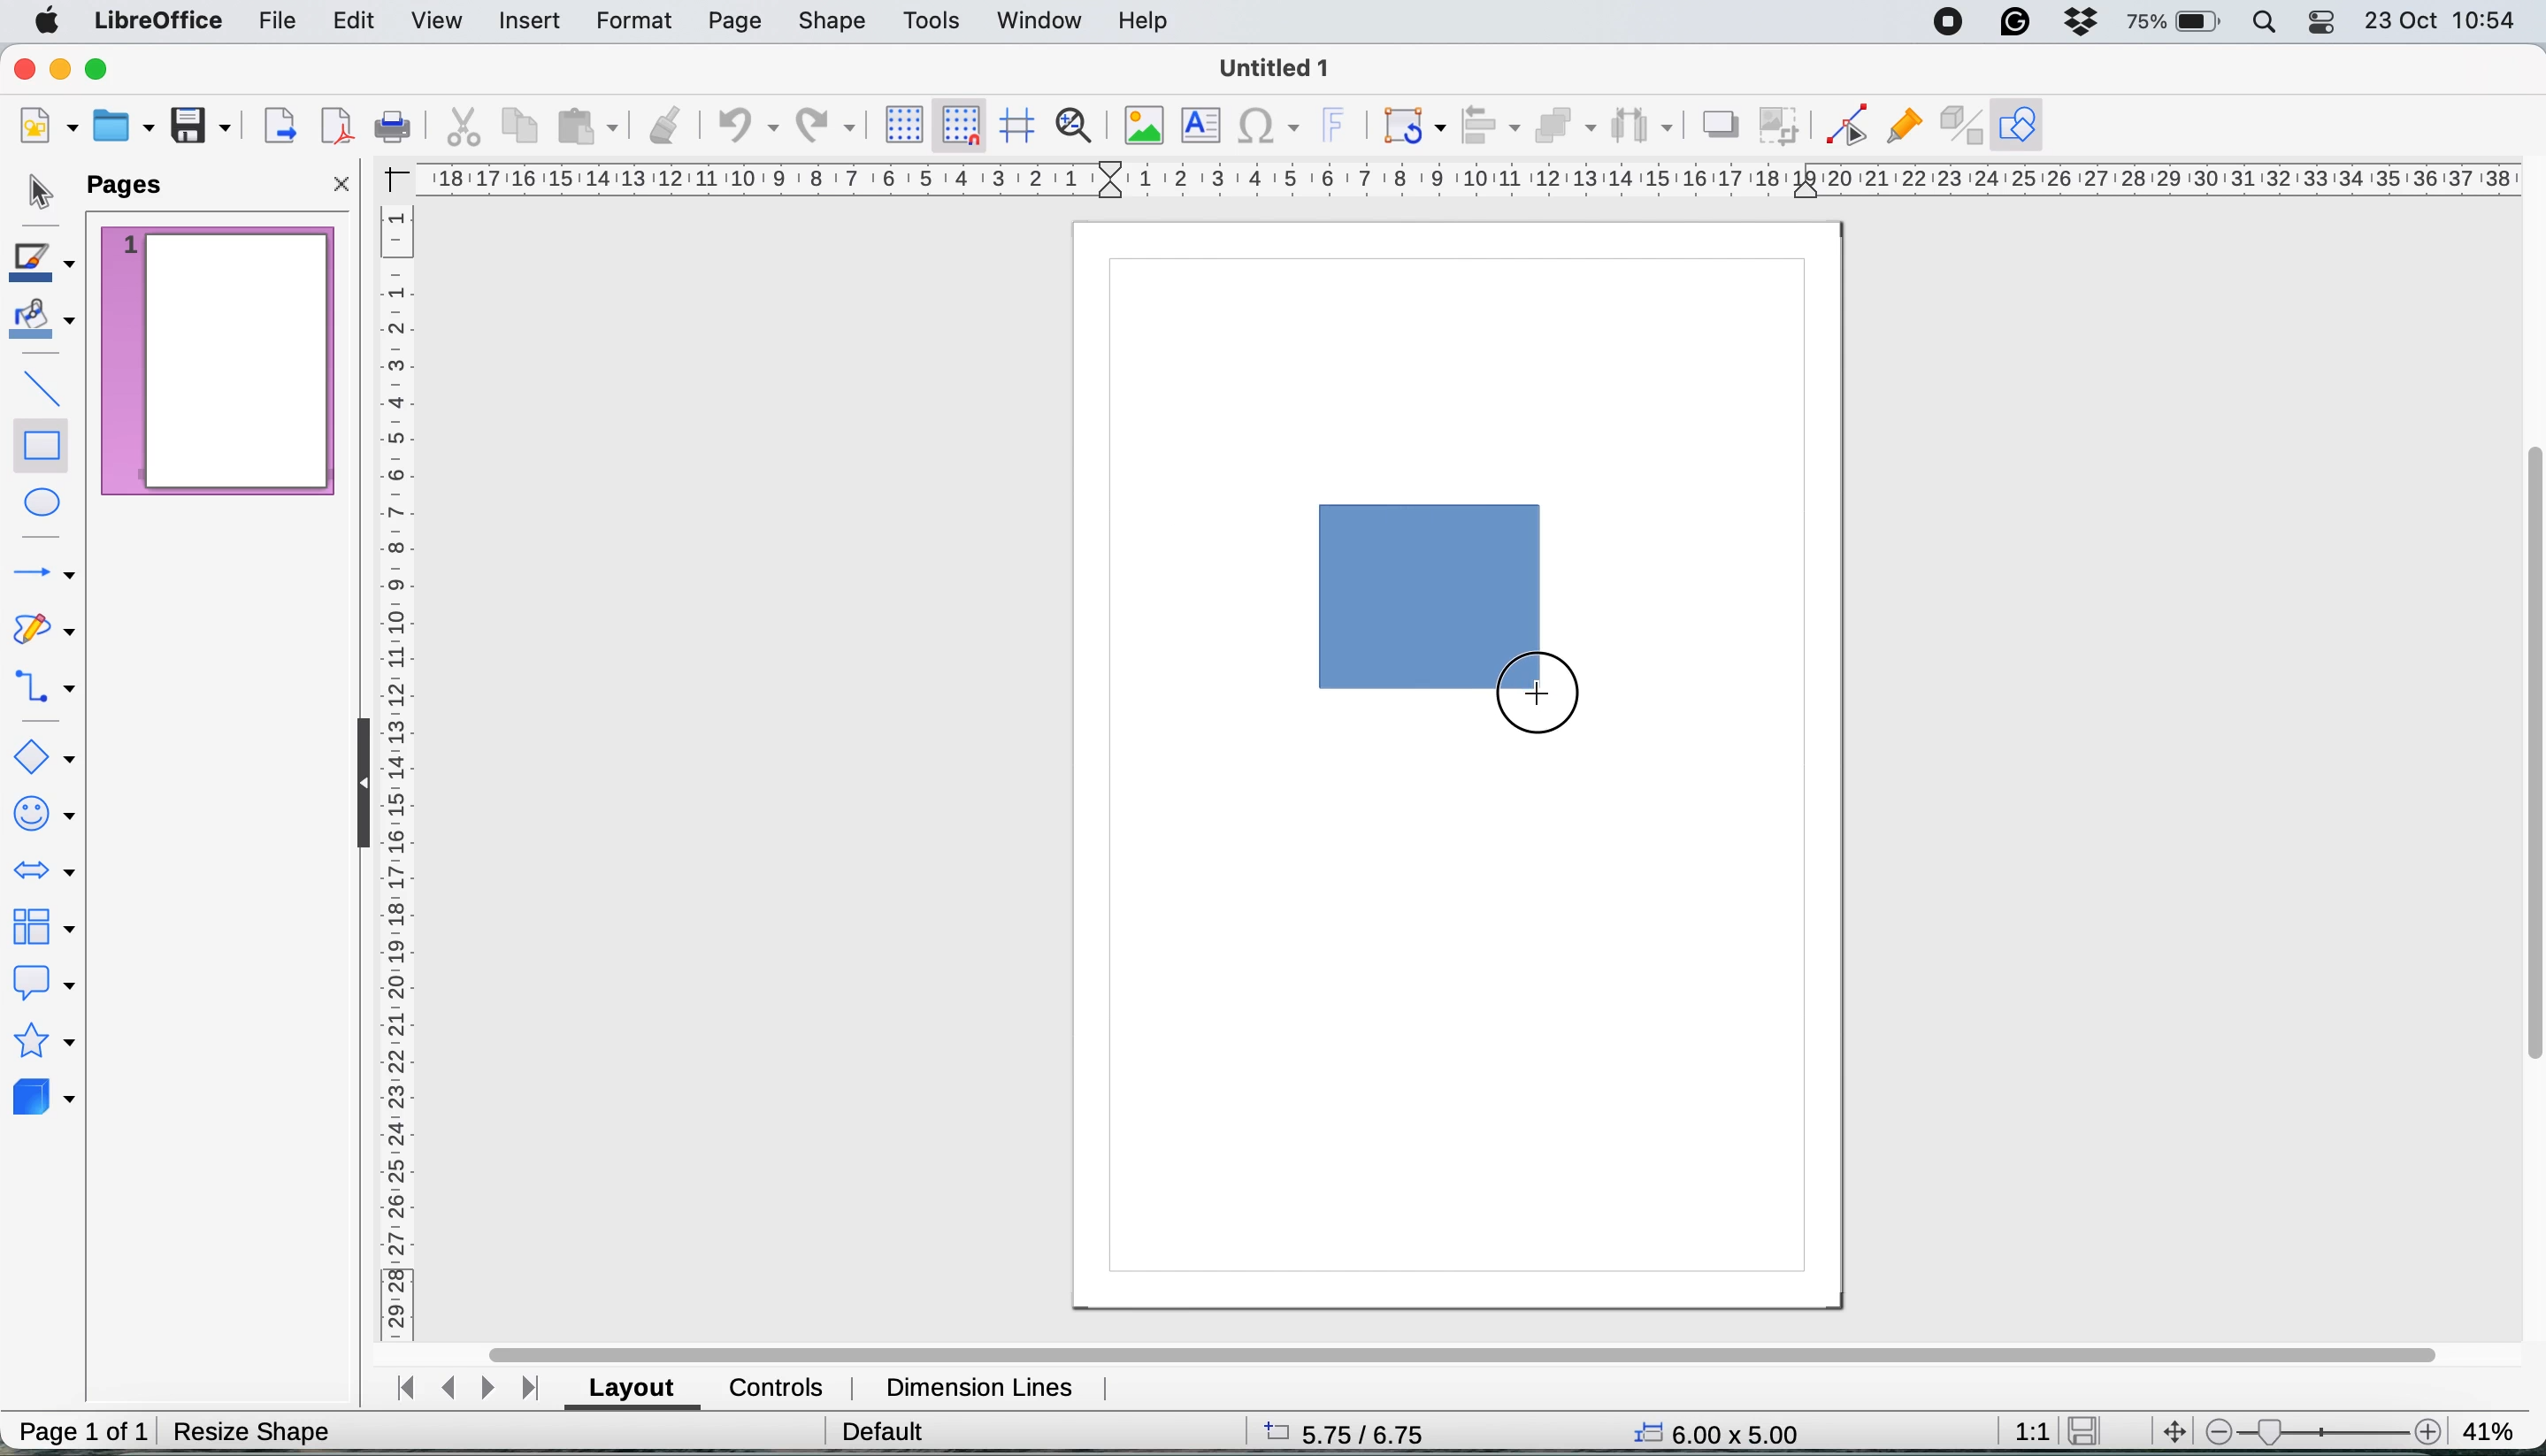 The width and height of the screenshot is (2546, 1456). What do you see at coordinates (1038, 18) in the screenshot?
I see `window` at bounding box center [1038, 18].